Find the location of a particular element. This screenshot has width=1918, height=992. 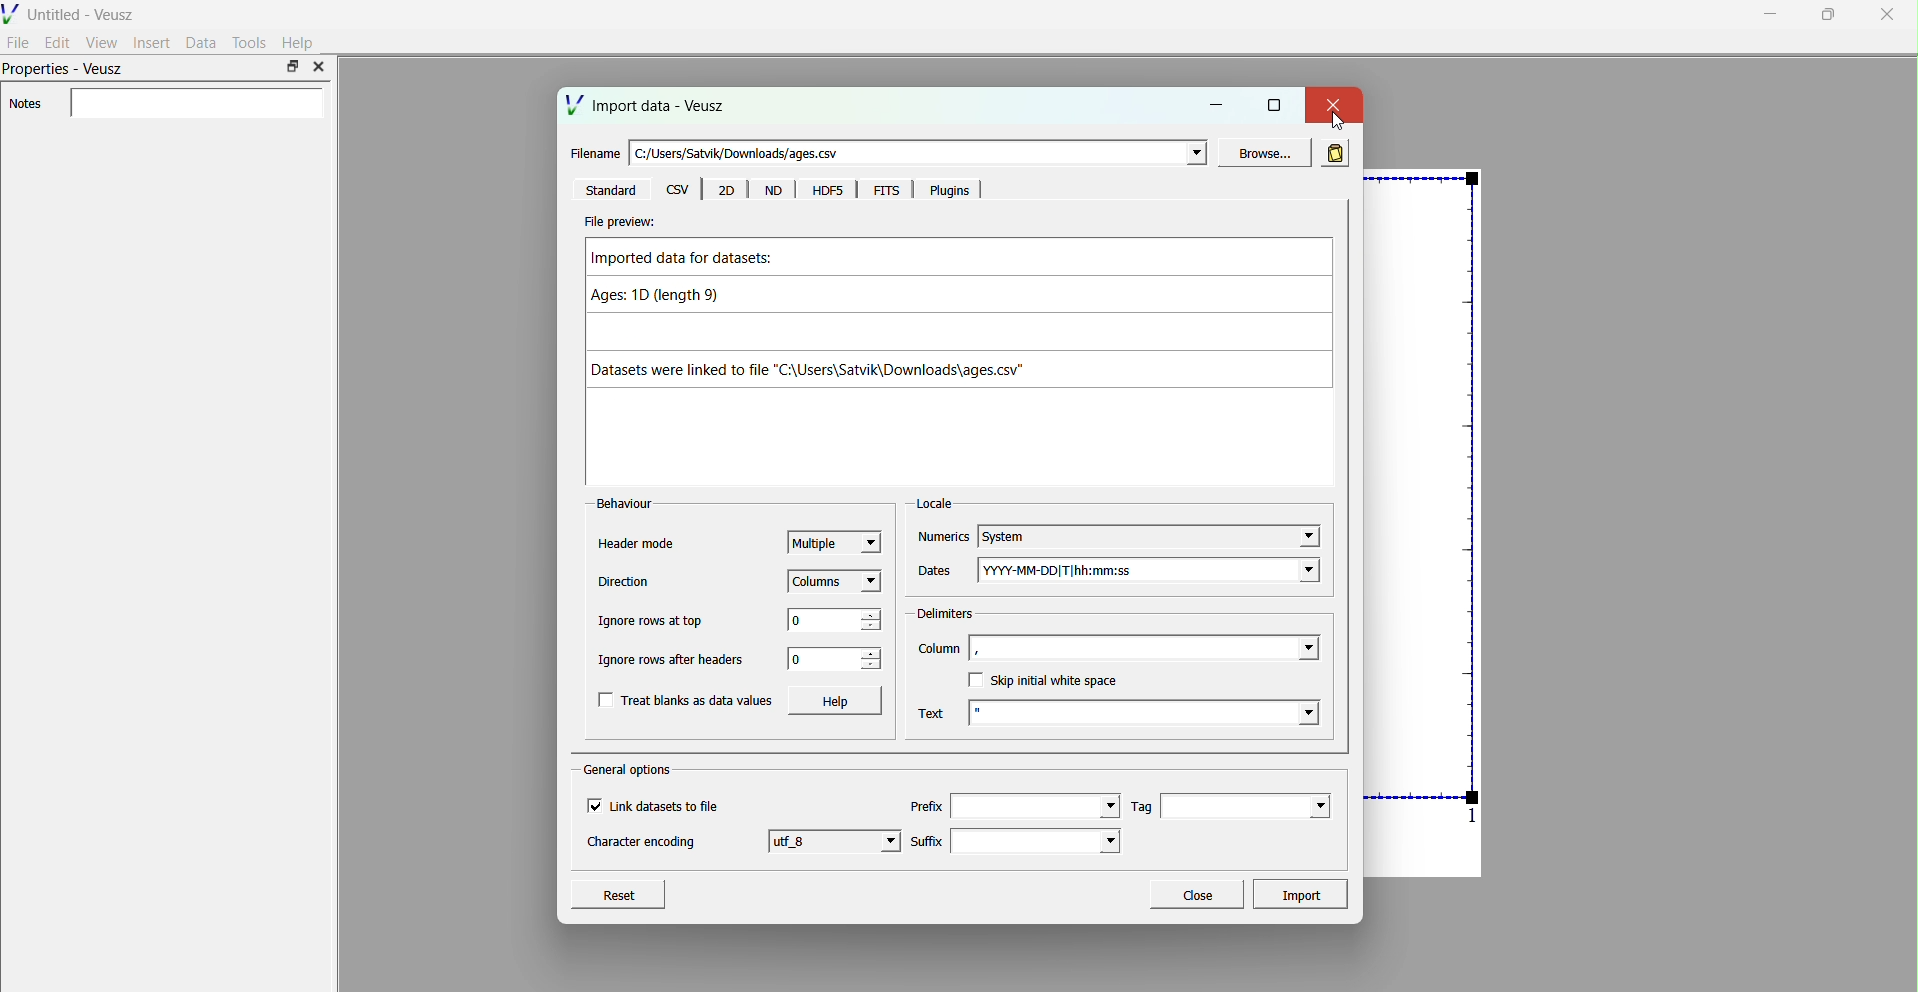

Text is located at coordinates (931, 714).